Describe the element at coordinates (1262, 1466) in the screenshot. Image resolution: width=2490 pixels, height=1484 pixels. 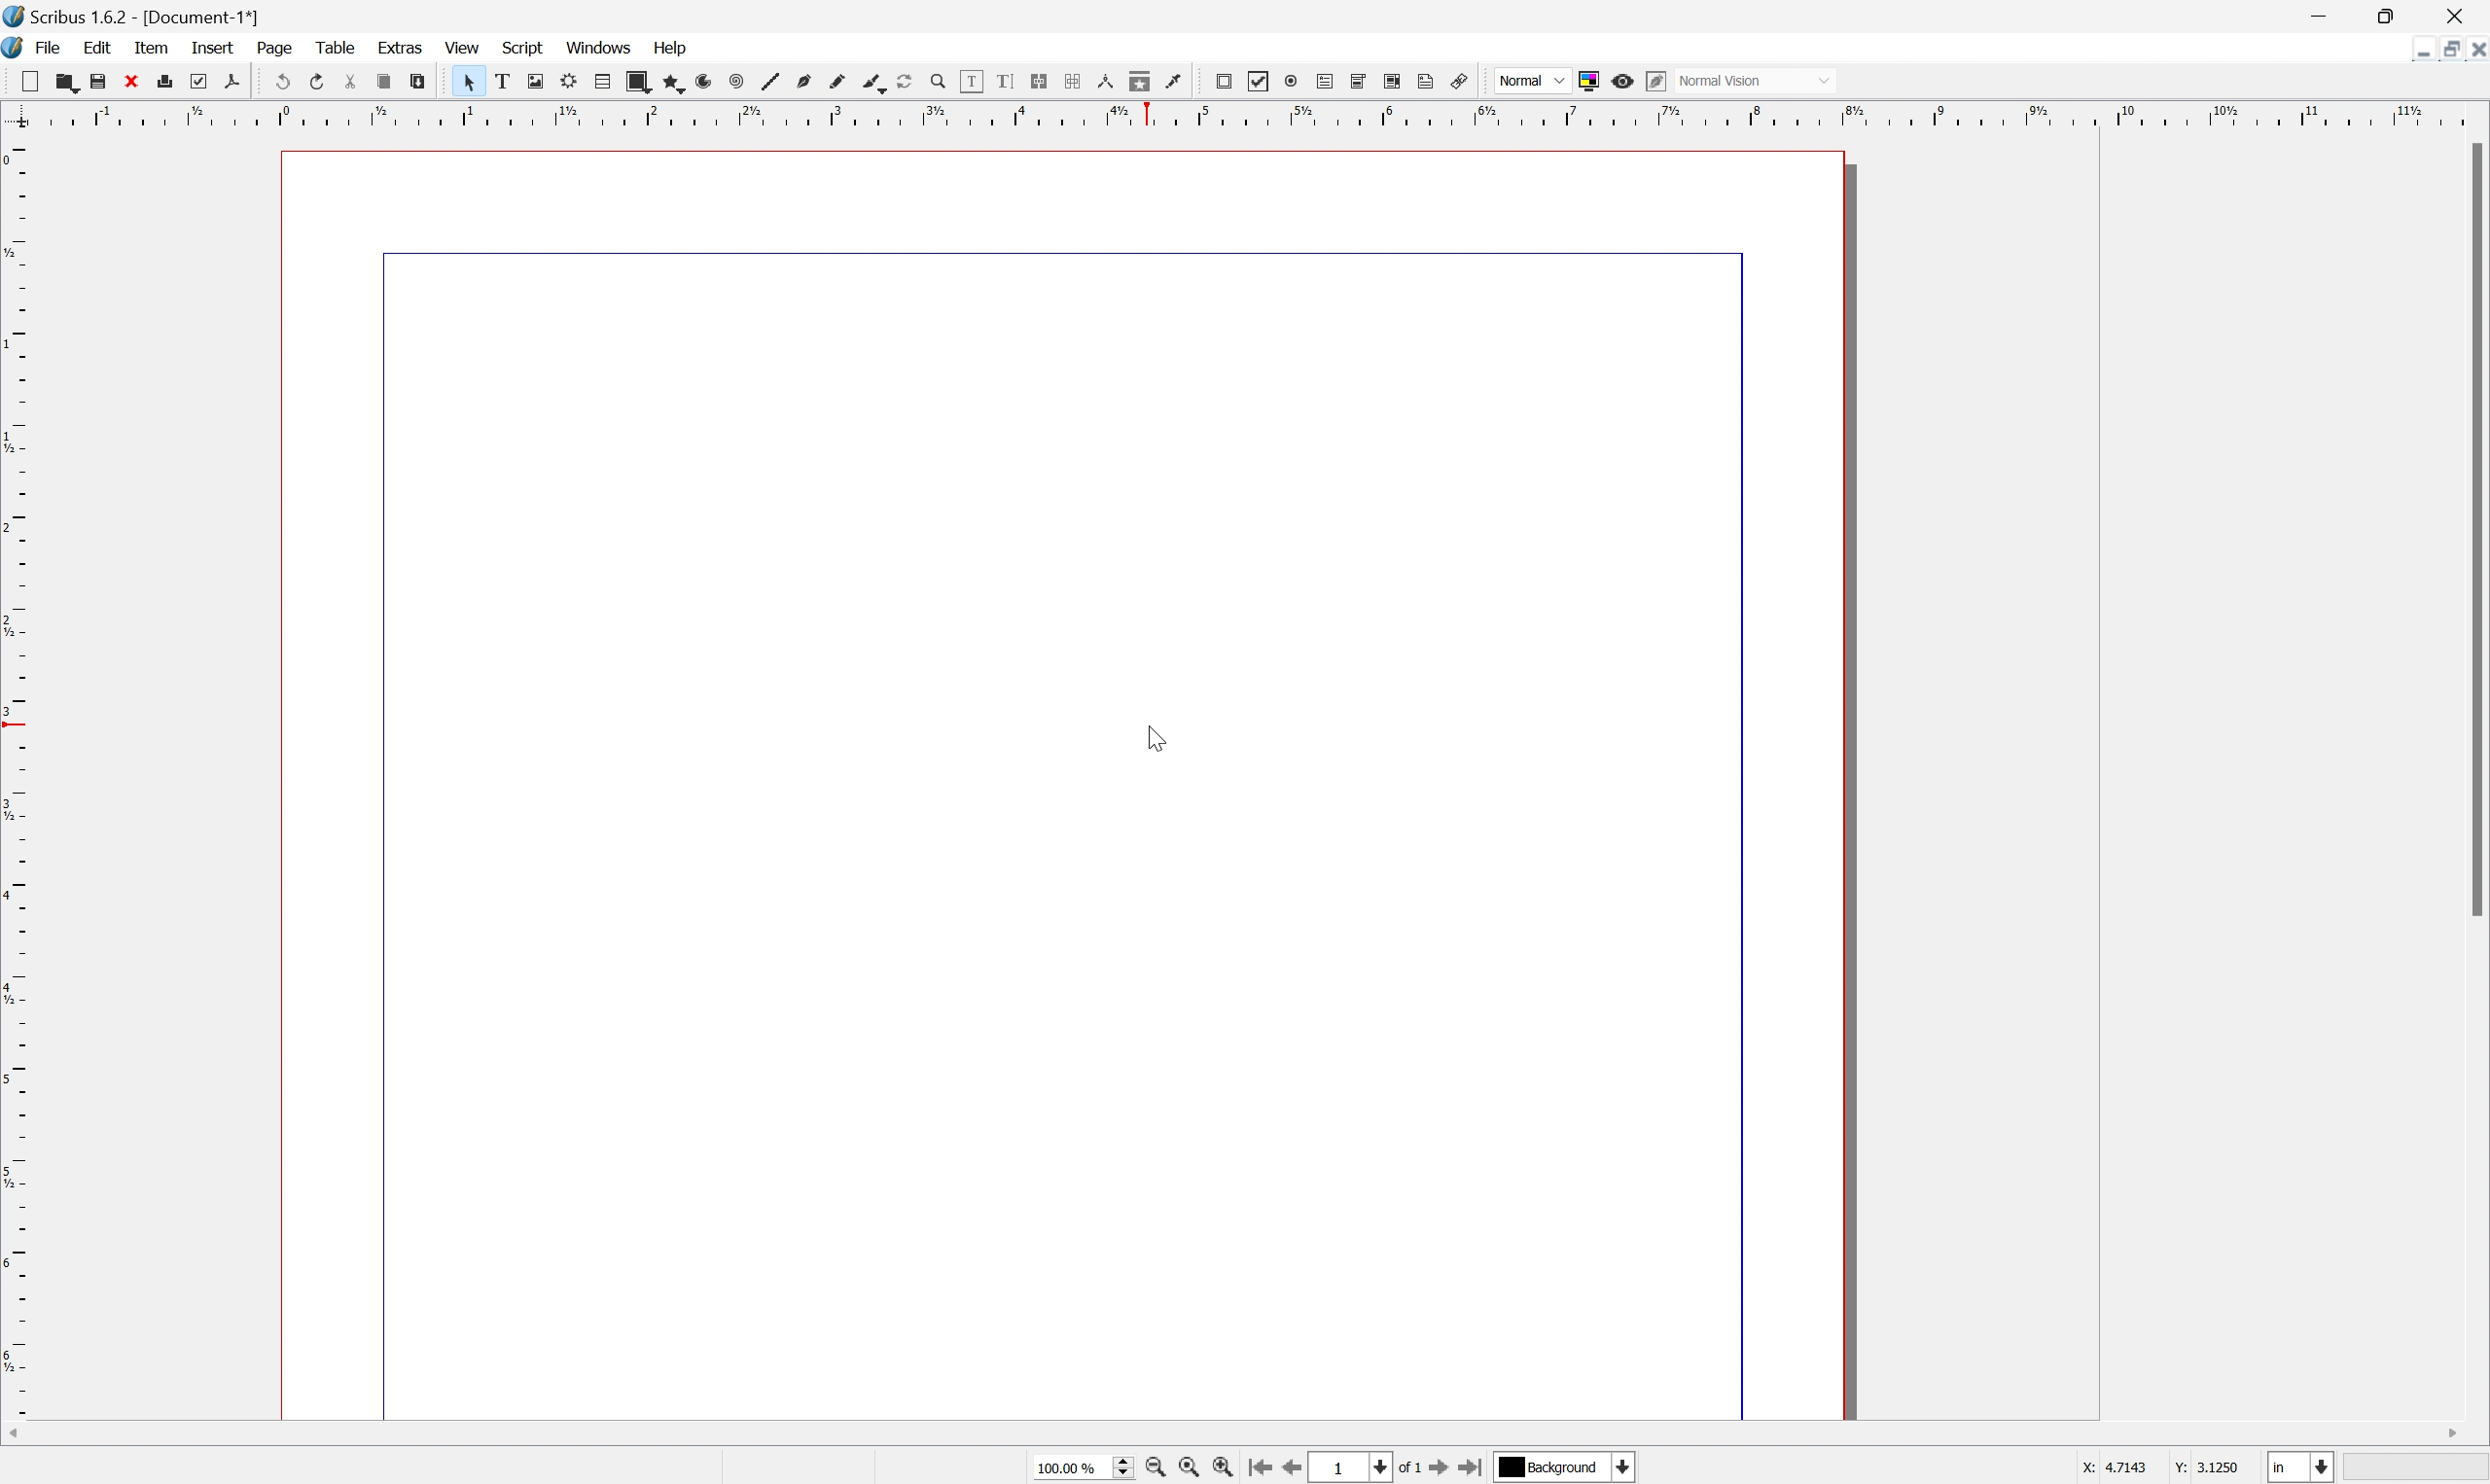
I see `Go to first page` at that location.